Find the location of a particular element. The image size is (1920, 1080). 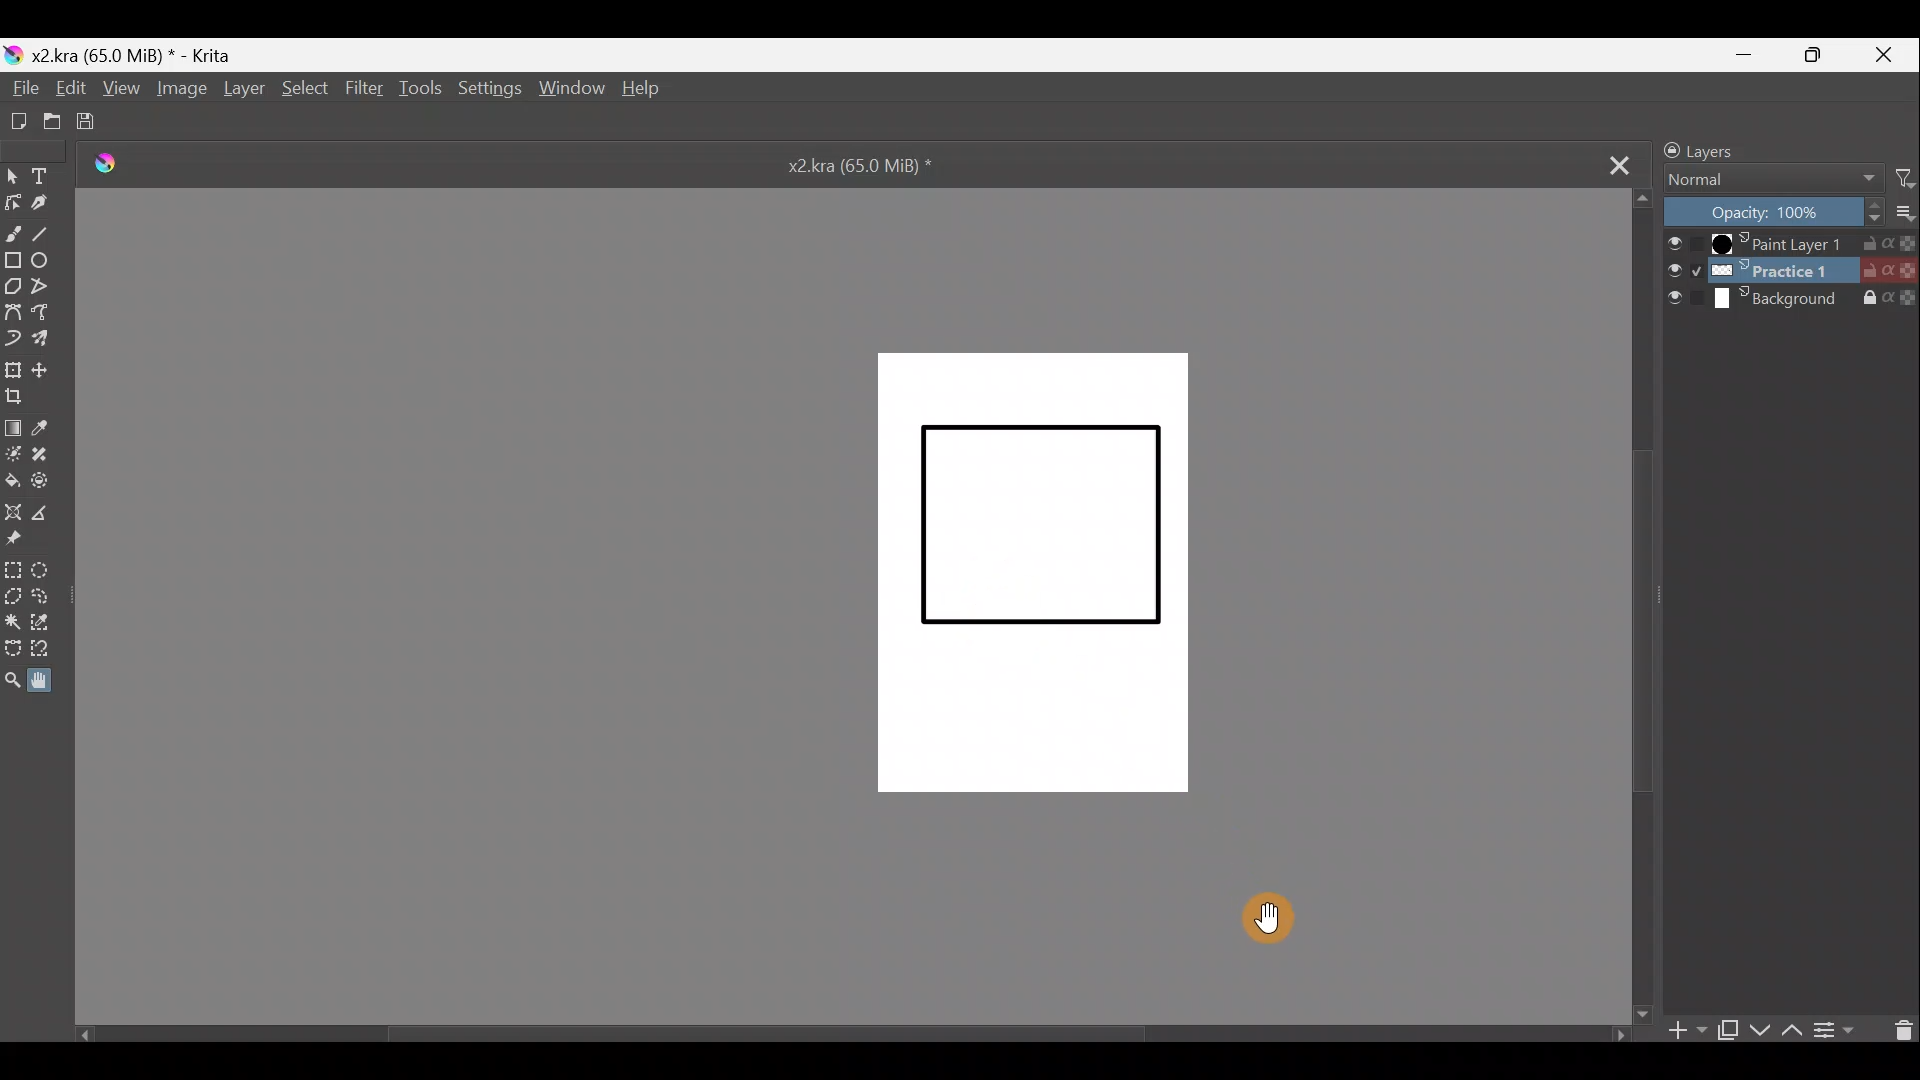

Logo is located at coordinates (106, 165).